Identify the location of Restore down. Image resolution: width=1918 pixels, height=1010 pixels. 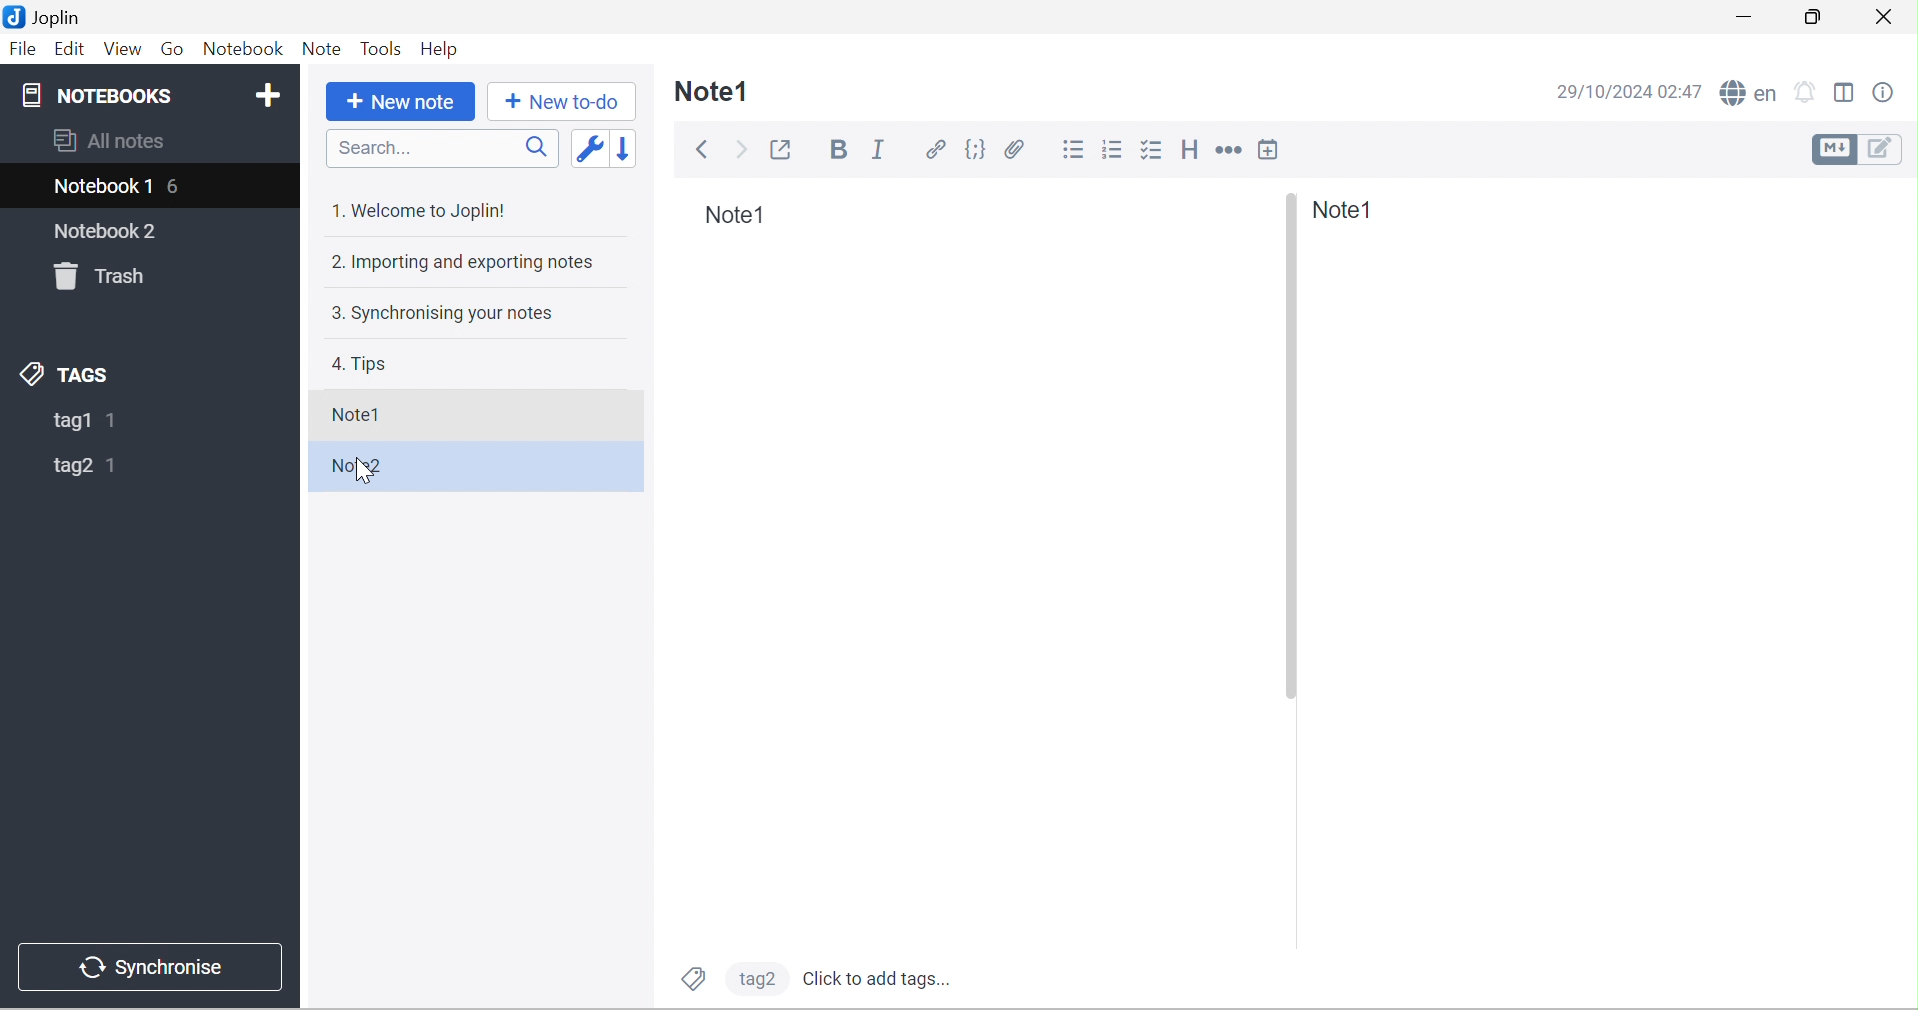
(1813, 19).